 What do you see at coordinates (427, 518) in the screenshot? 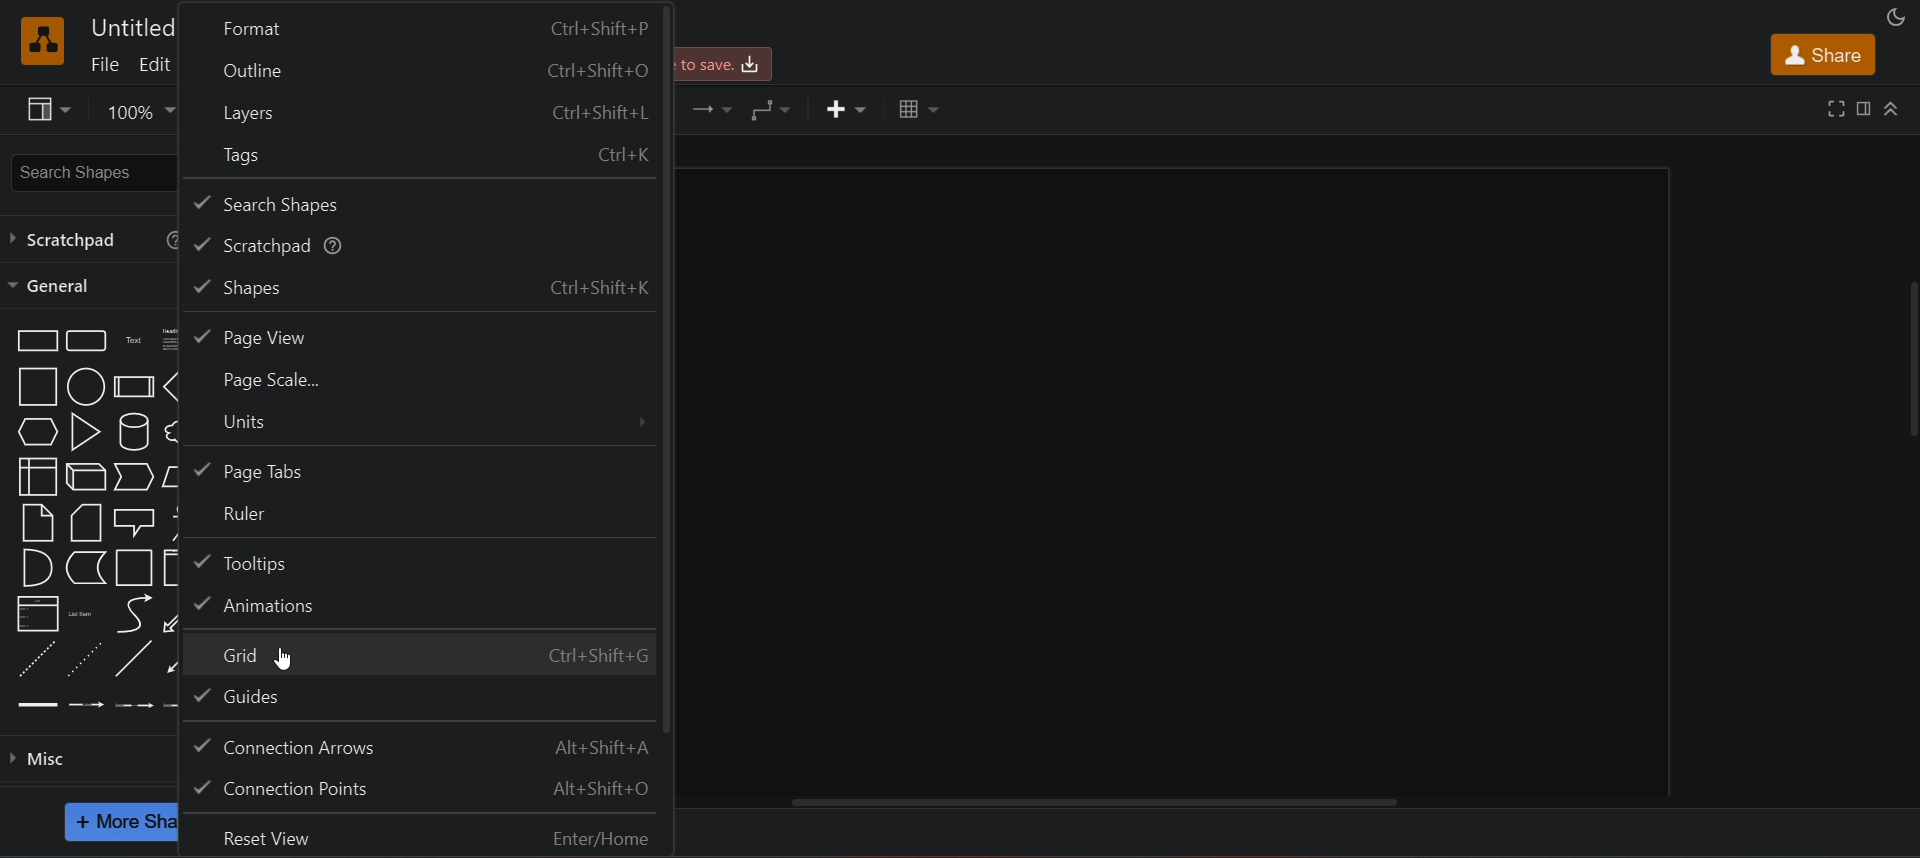
I see `ruler` at bounding box center [427, 518].